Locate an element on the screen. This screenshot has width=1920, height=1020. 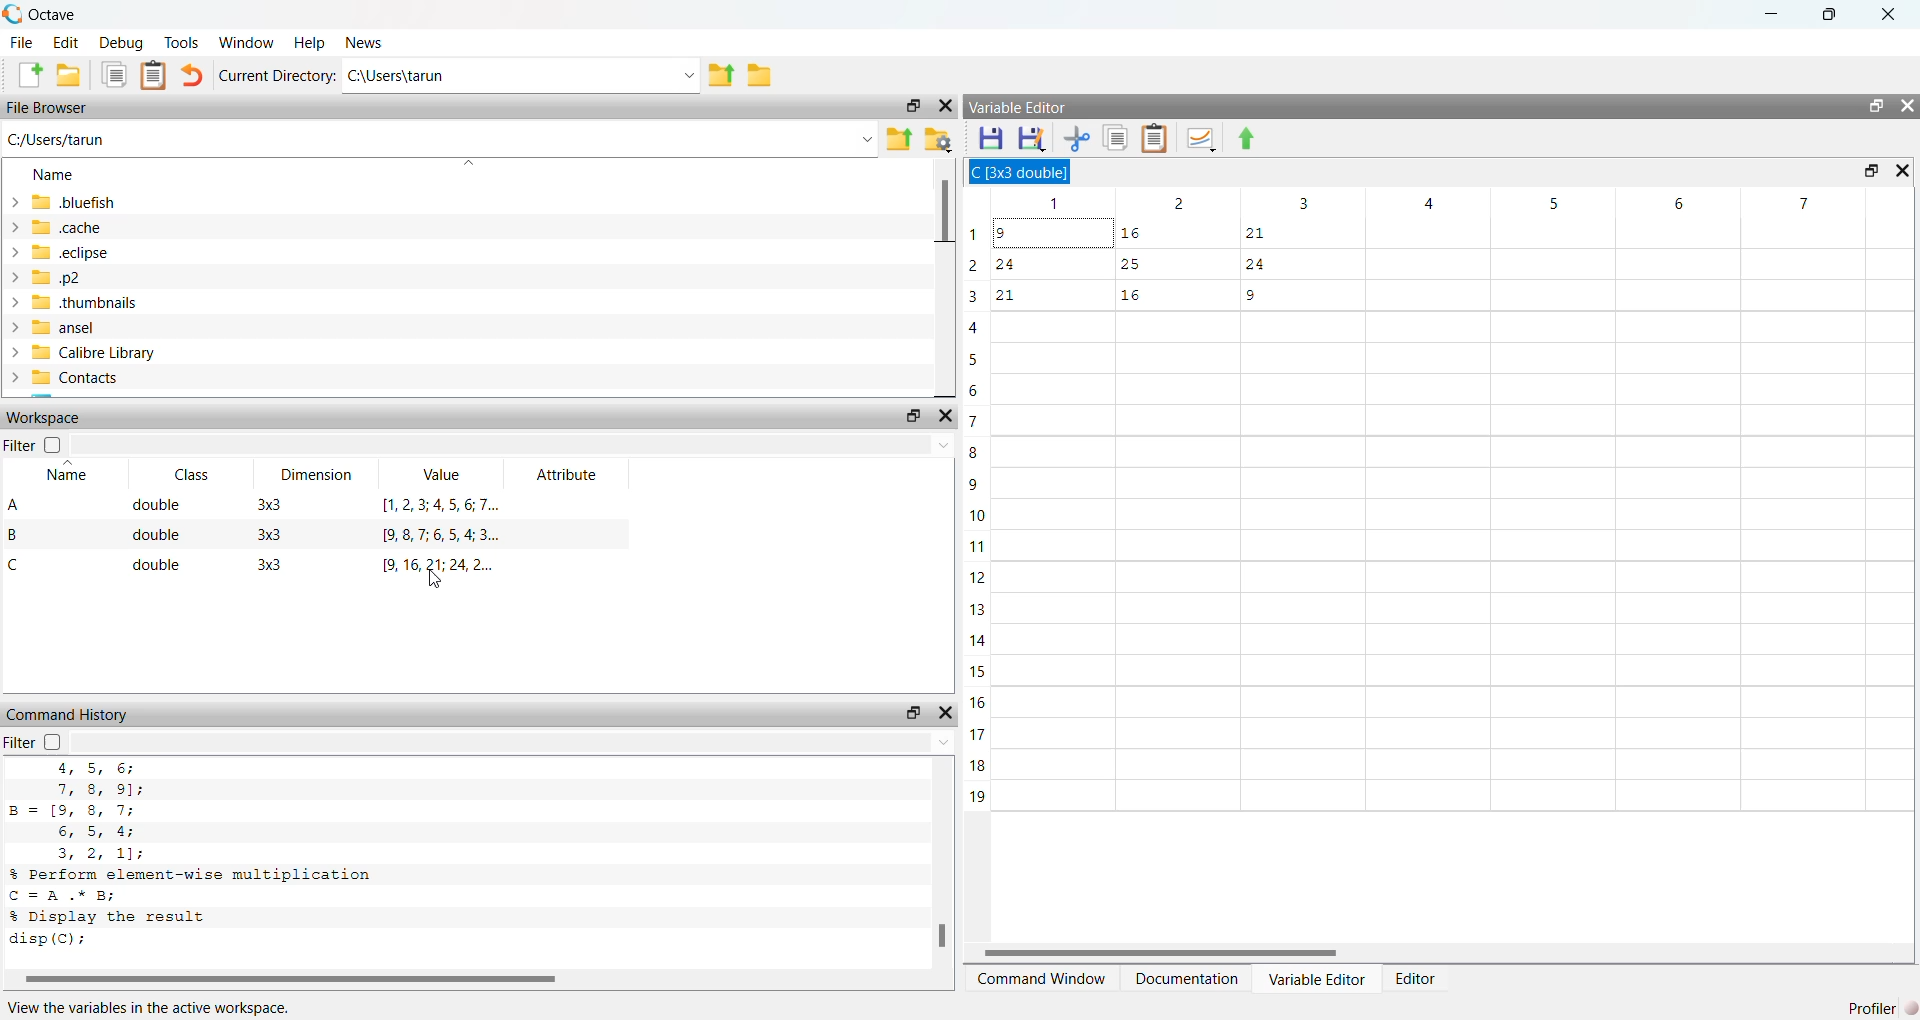
Name is located at coordinates (69, 471).